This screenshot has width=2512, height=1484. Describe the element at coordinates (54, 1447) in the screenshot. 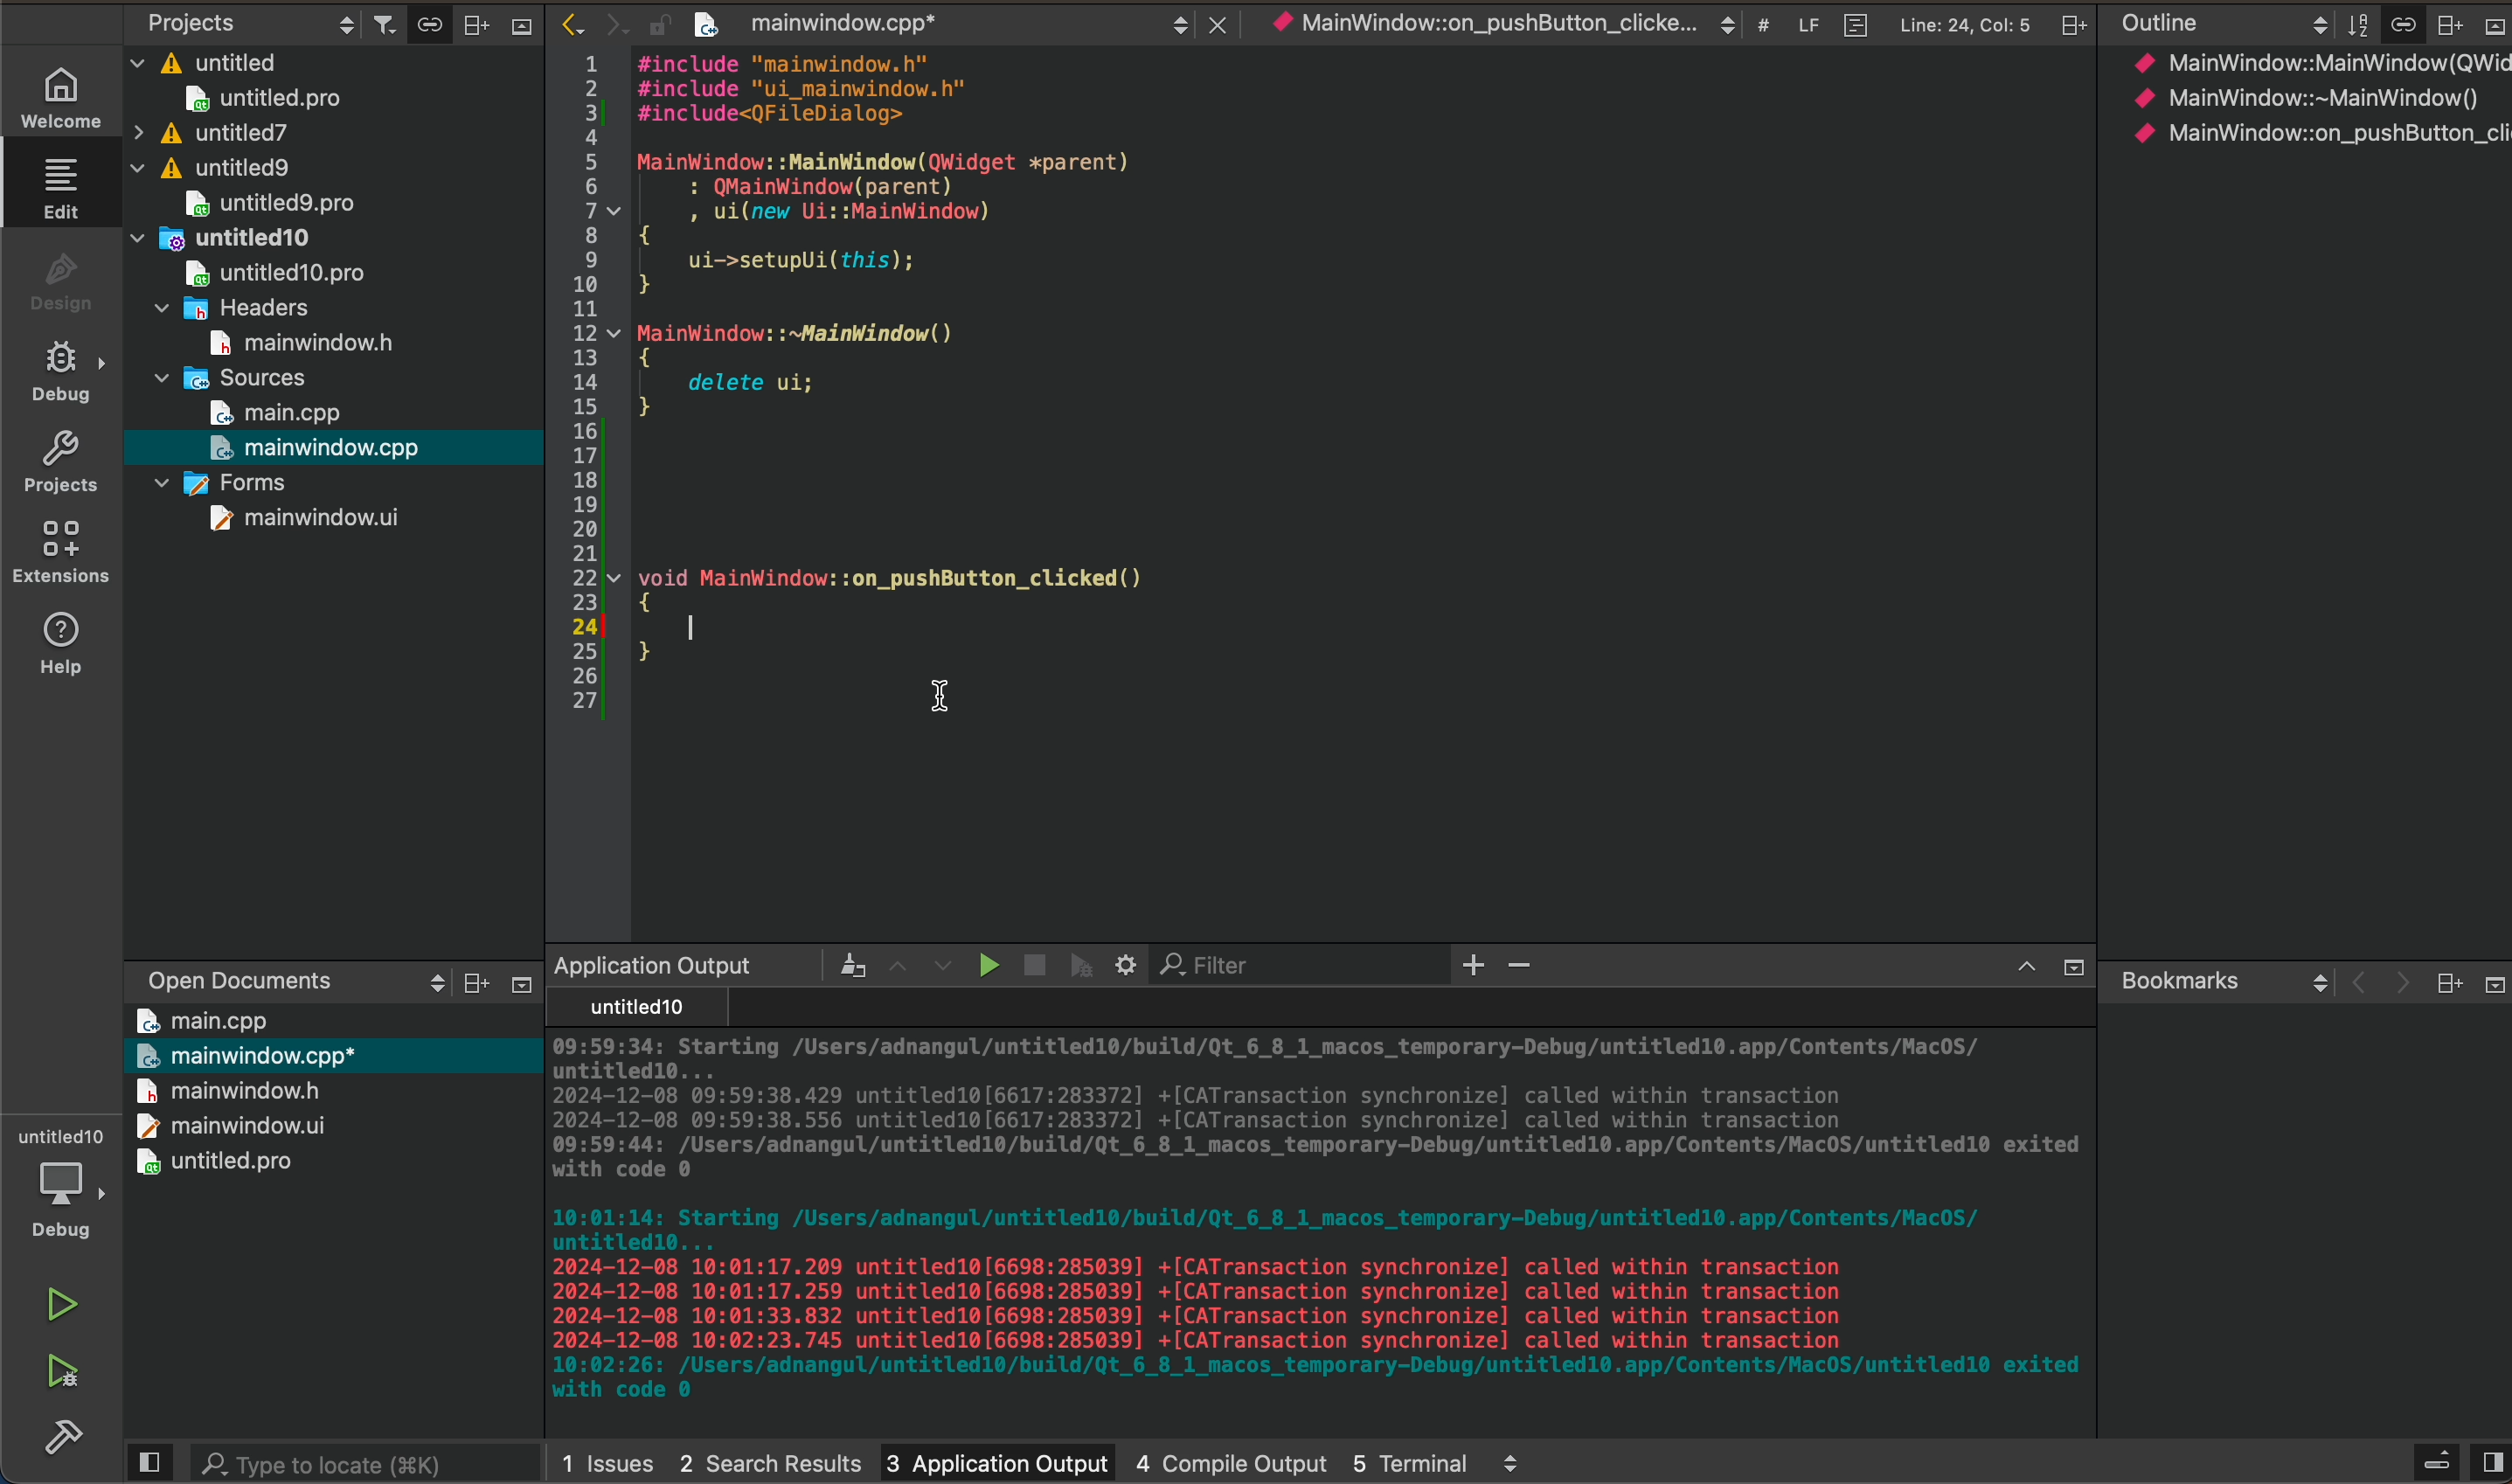

I see `build` at that location.